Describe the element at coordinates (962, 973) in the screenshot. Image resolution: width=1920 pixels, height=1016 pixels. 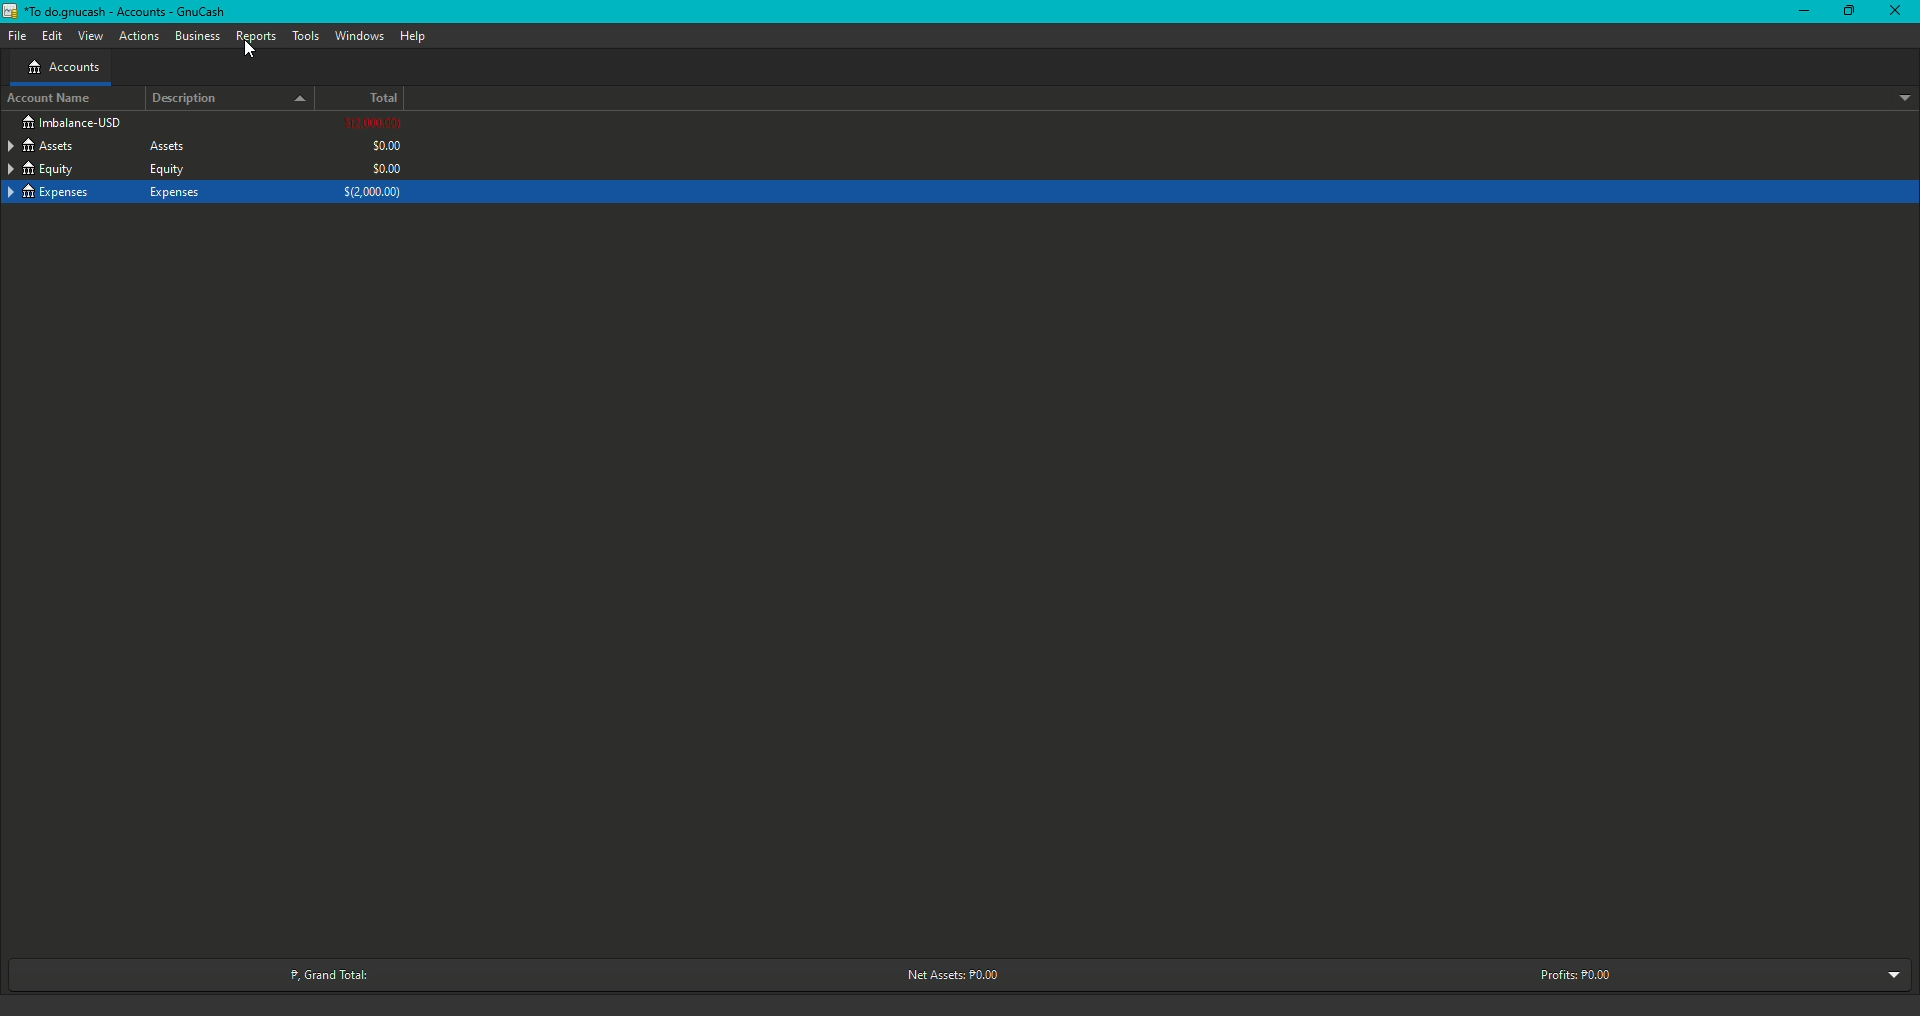
I see `Net Assets` at that location.